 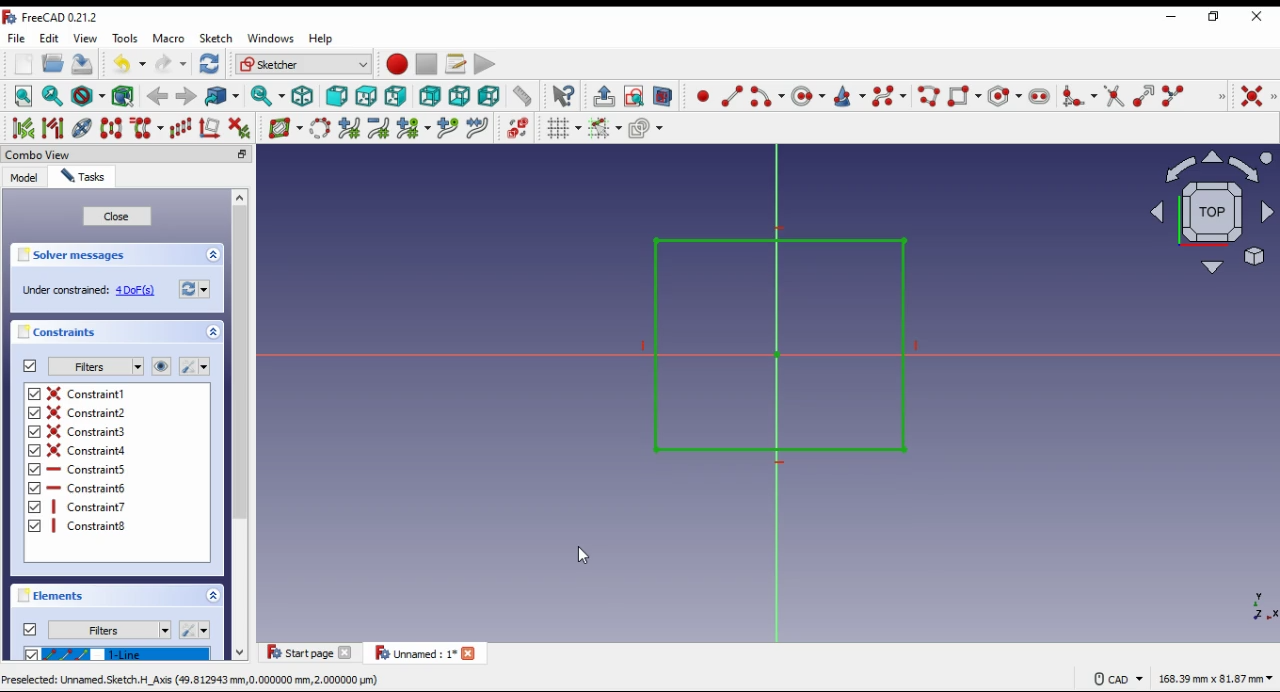 I want to click on trim edge, so click(x=1114, y=95).